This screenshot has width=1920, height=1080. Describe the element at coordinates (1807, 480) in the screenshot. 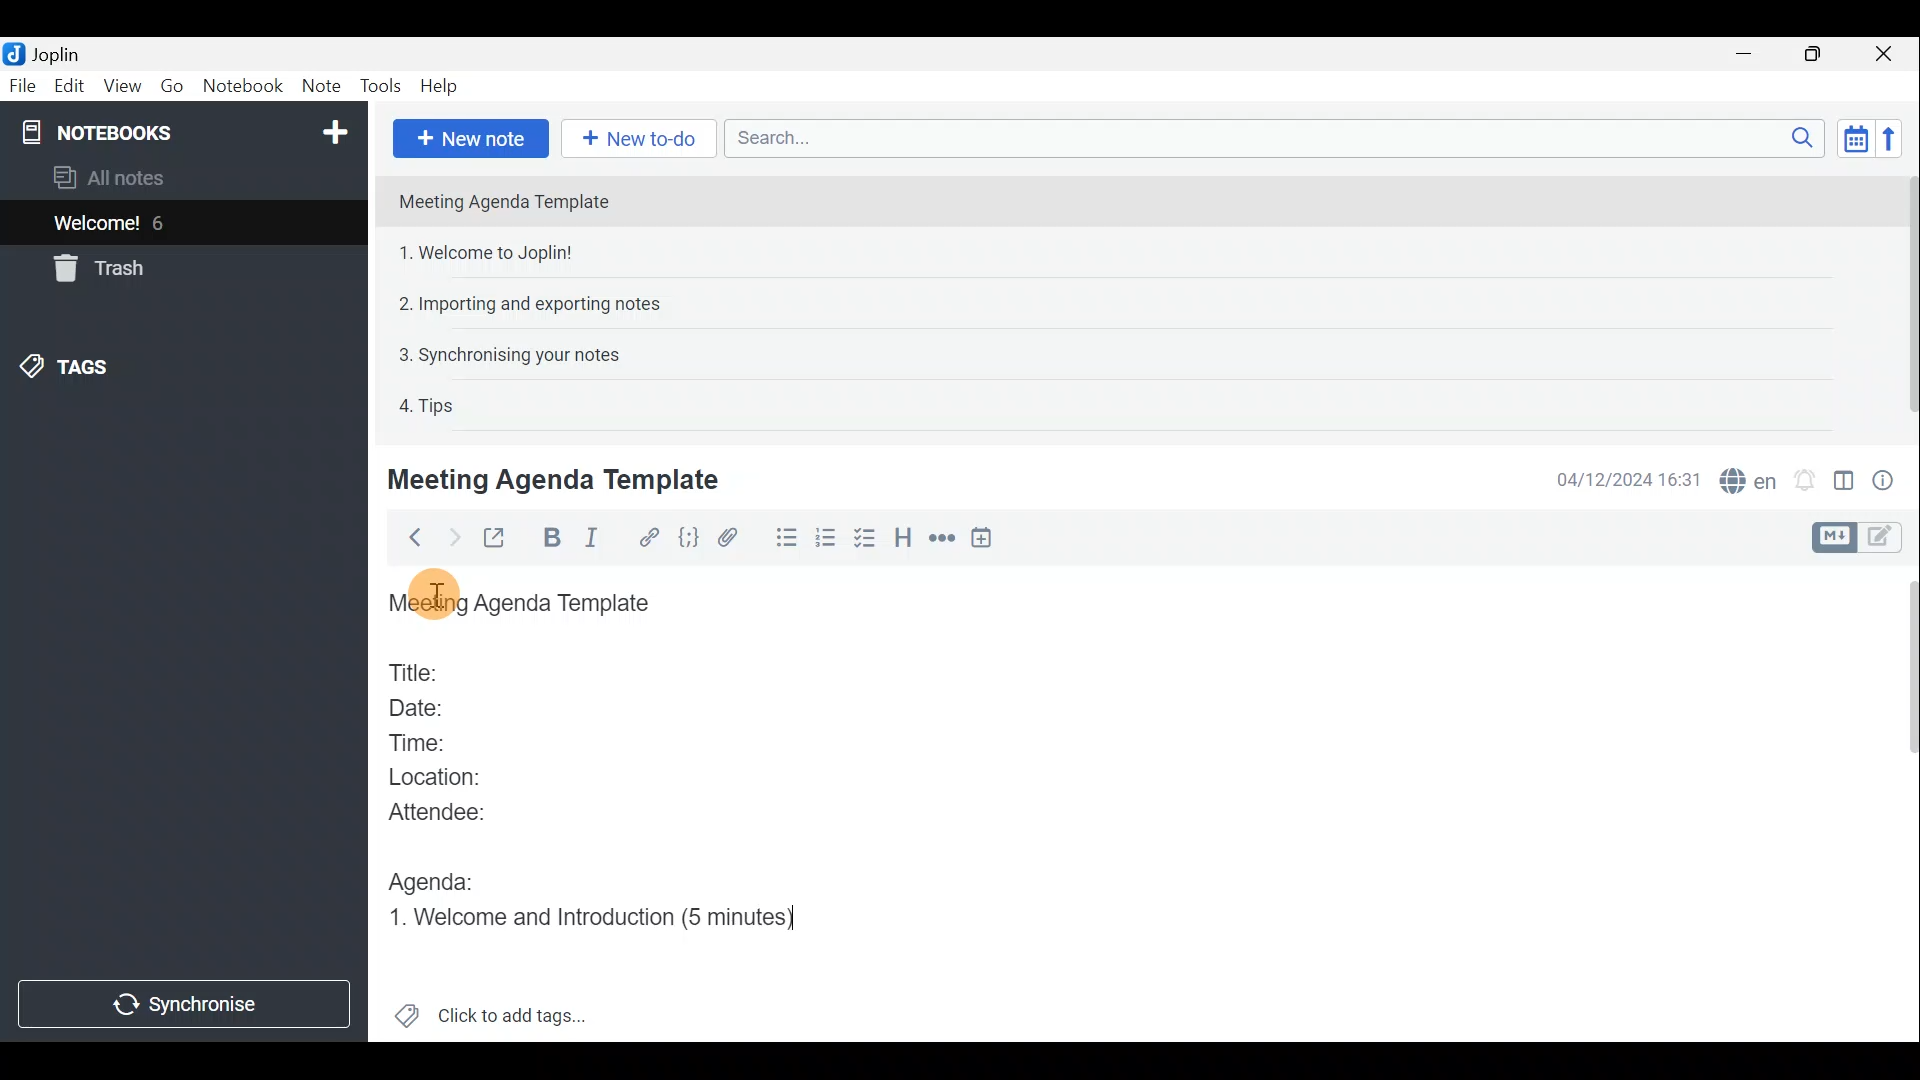

I see `Set alarm` at that location.